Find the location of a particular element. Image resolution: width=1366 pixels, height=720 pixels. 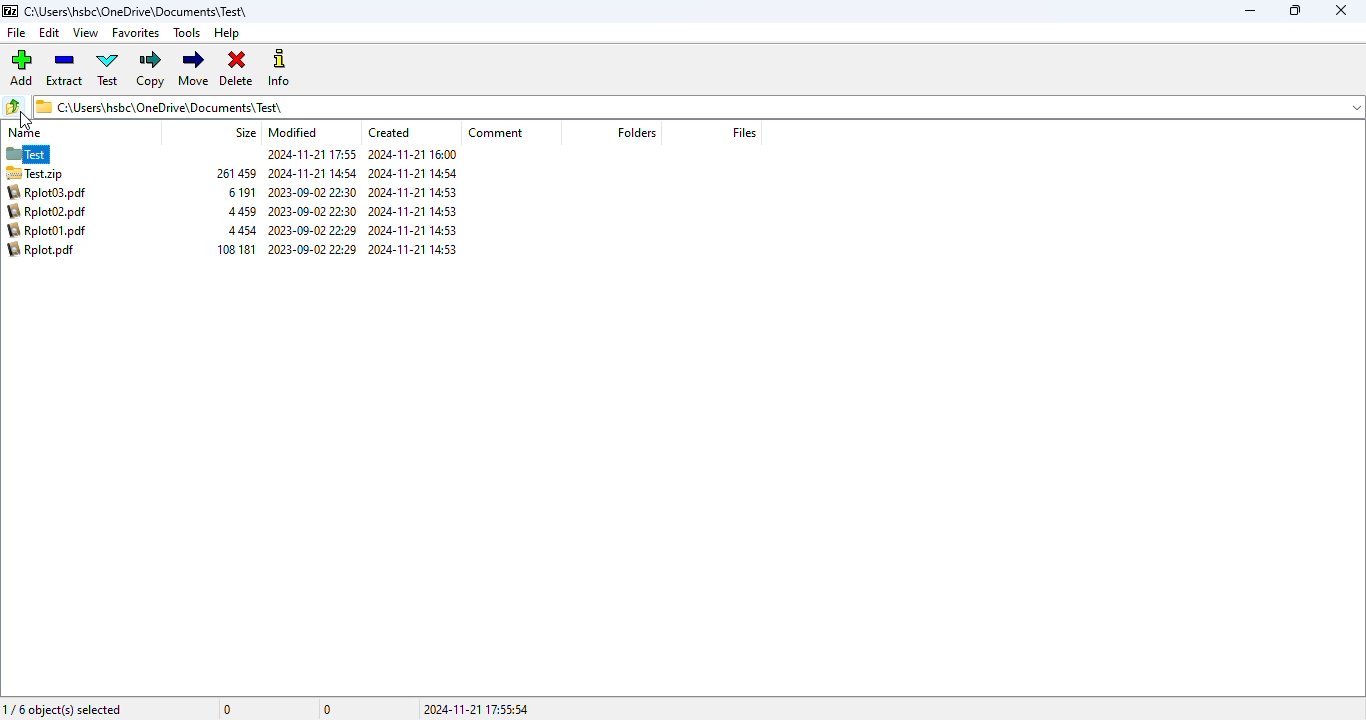

browse folder is located at coordinates (14, 106).